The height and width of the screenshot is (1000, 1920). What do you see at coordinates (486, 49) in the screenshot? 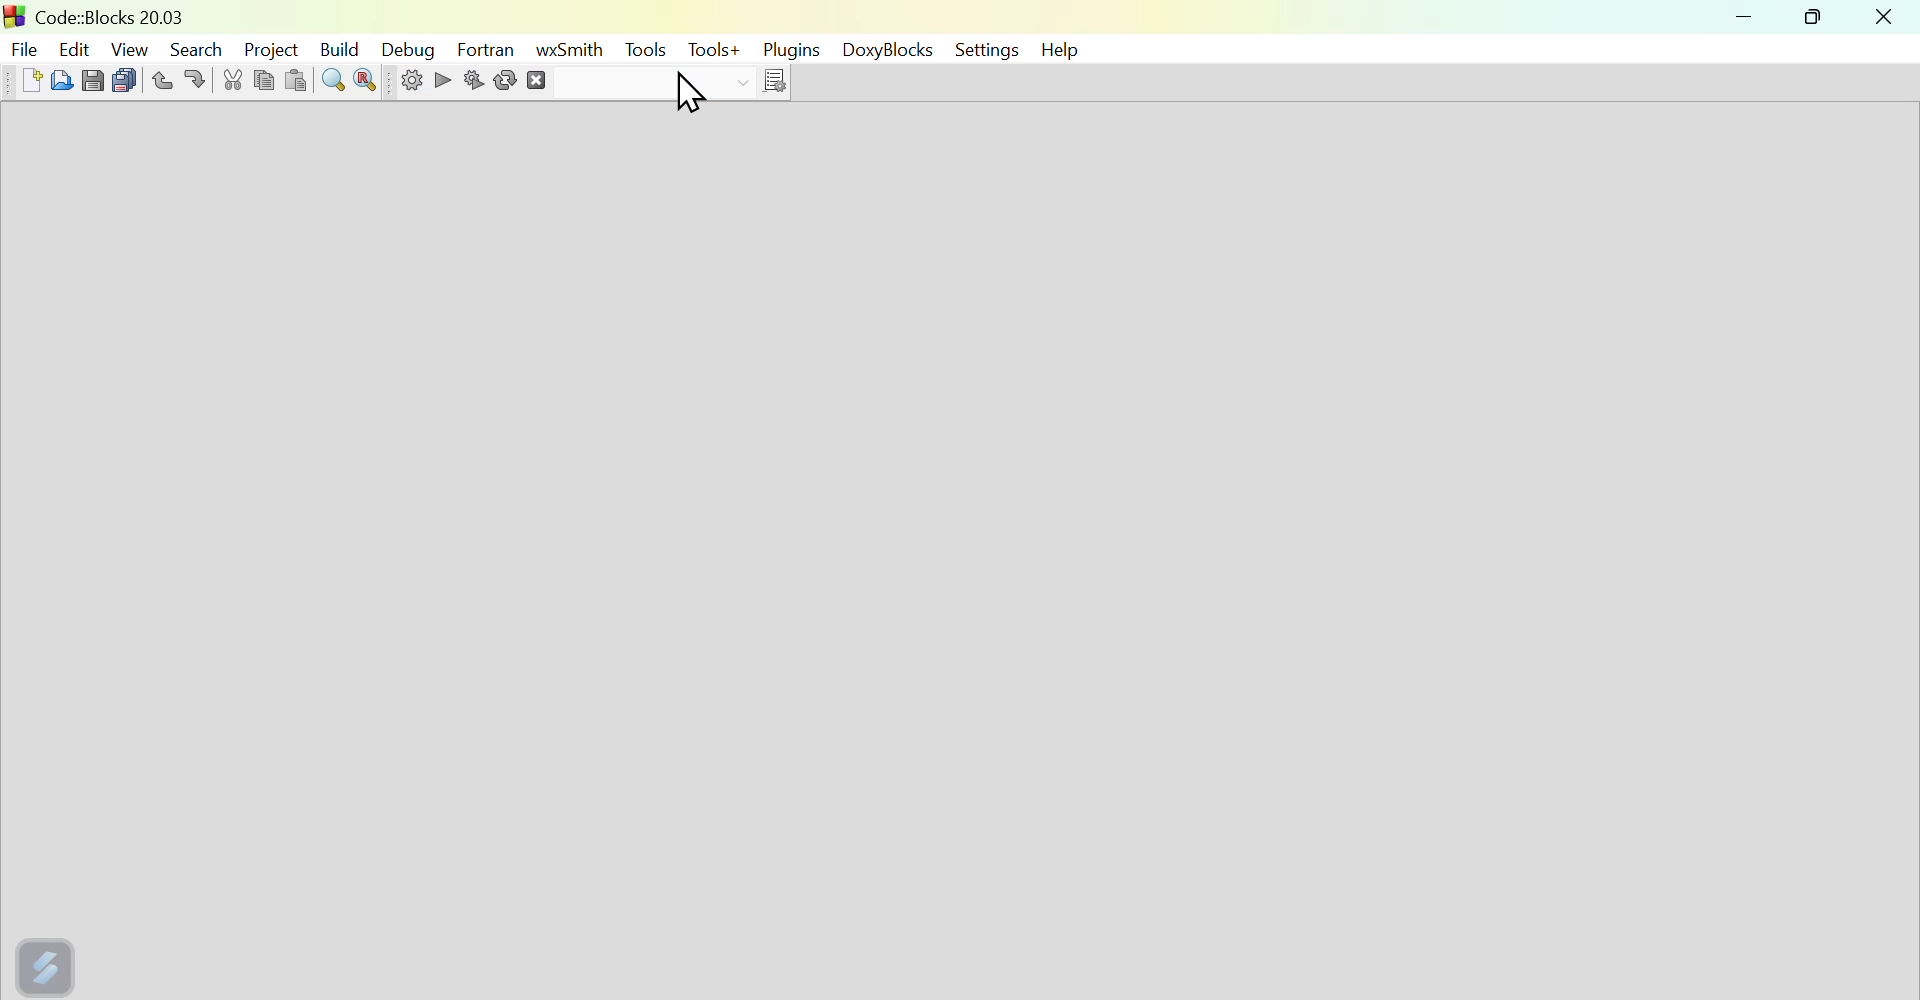
I see `Fortran` at bounding box center [486, 49].